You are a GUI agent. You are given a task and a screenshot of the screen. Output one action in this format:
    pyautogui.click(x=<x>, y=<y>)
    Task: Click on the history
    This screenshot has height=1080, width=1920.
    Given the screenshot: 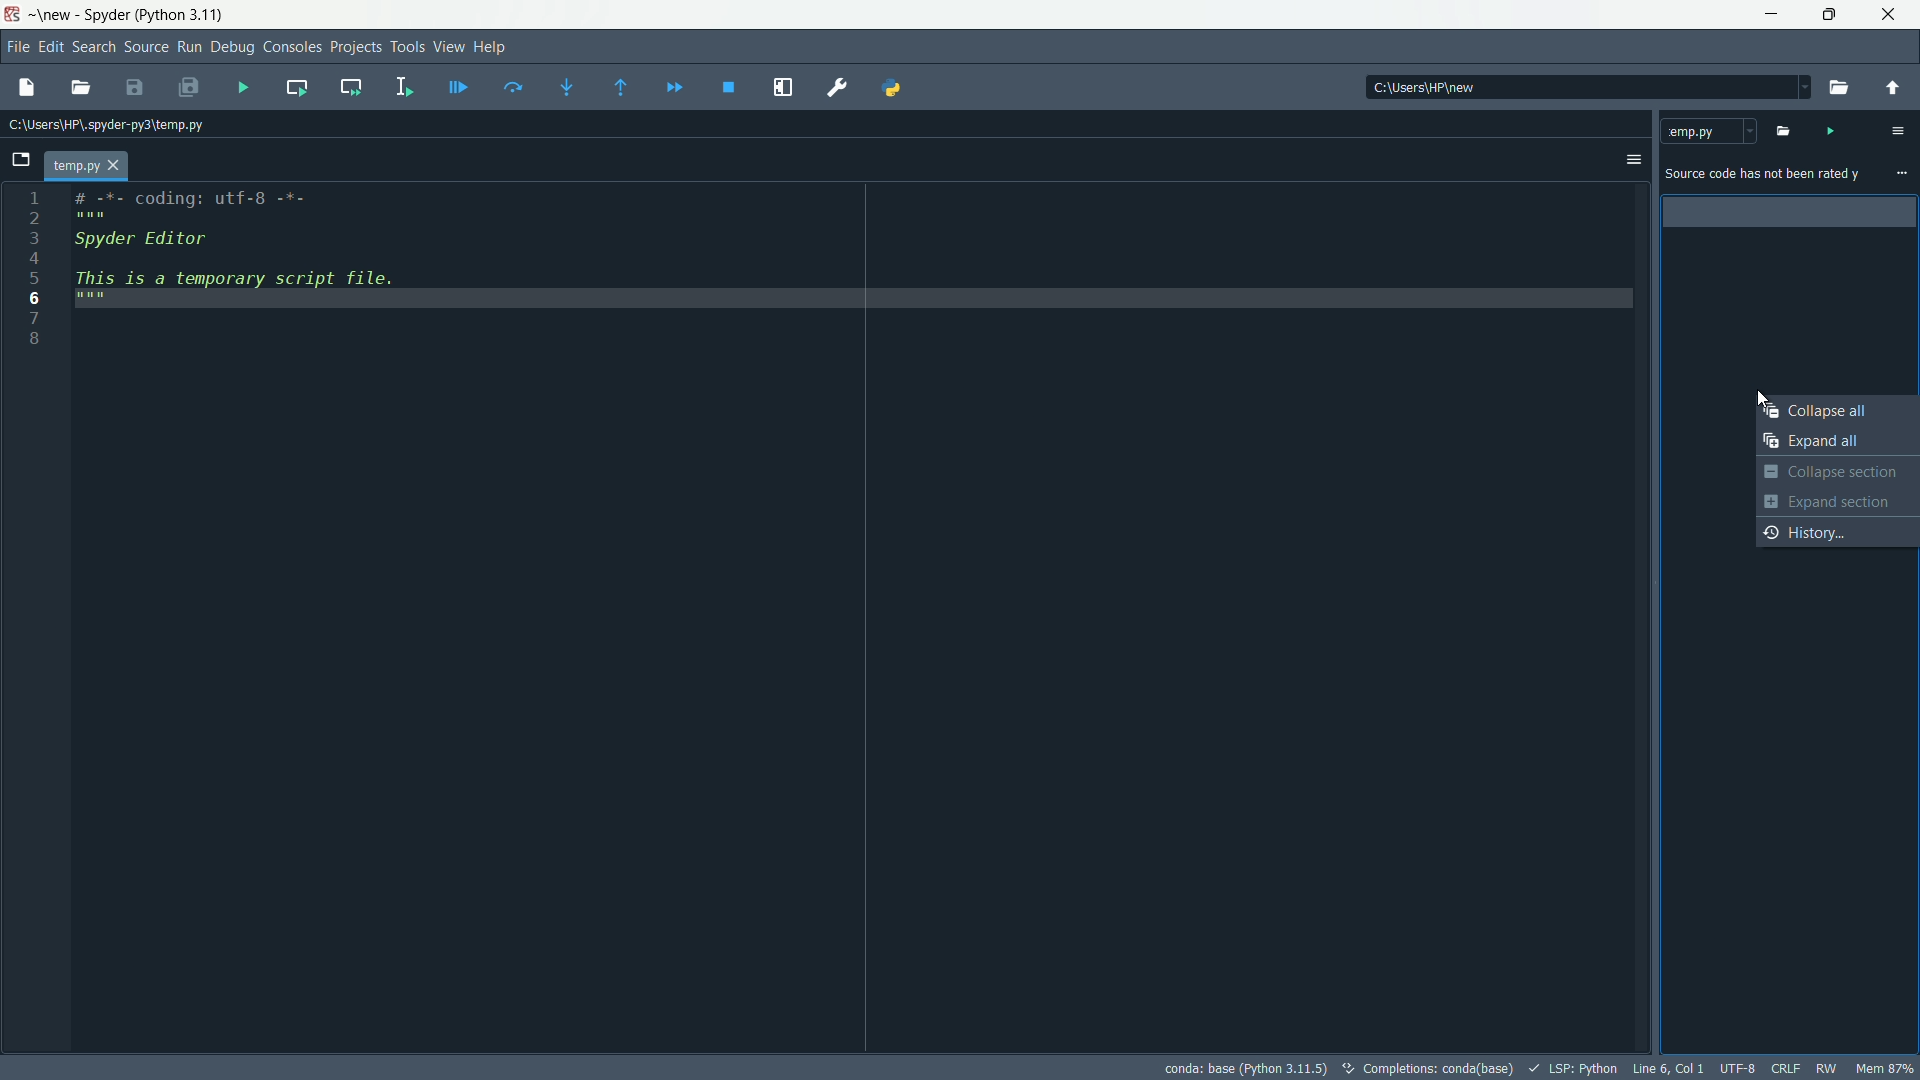 What is the action you would take?
    pyautogui.click(x=1838, y=531)
    